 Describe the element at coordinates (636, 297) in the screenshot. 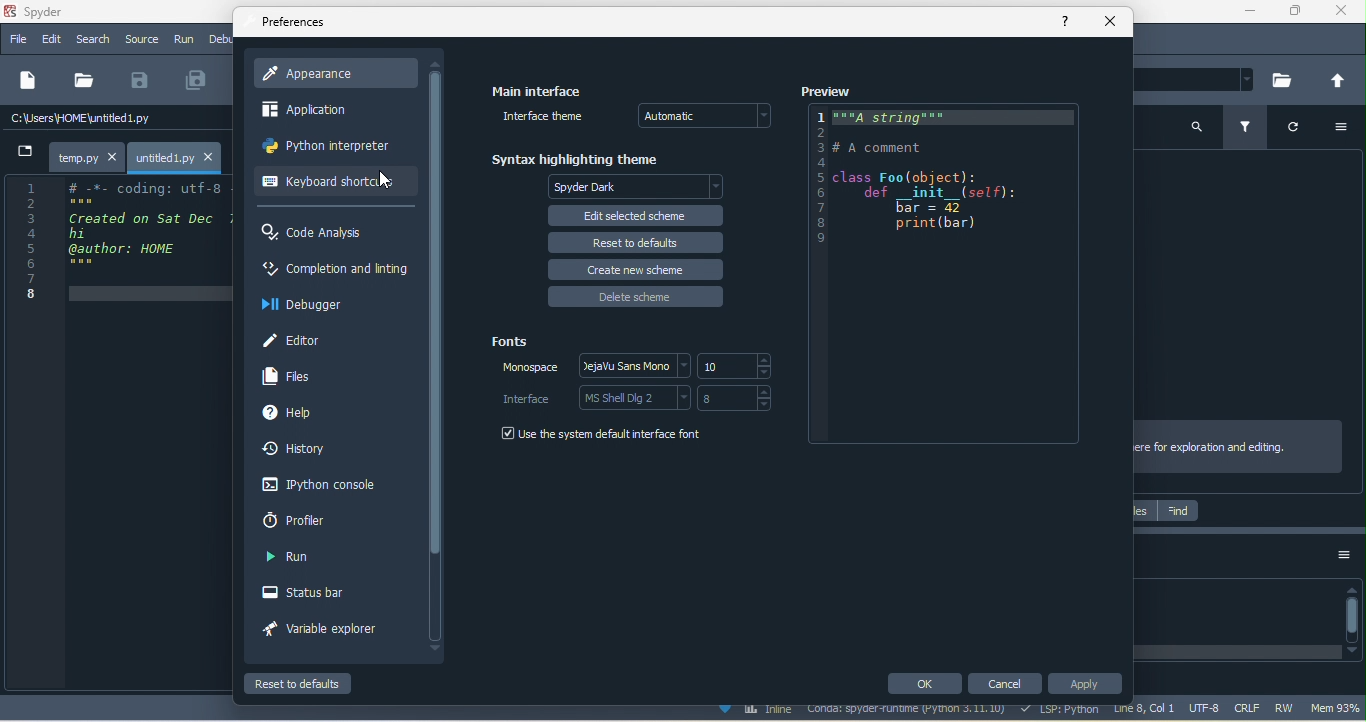

I see `delete scheme` at that location.